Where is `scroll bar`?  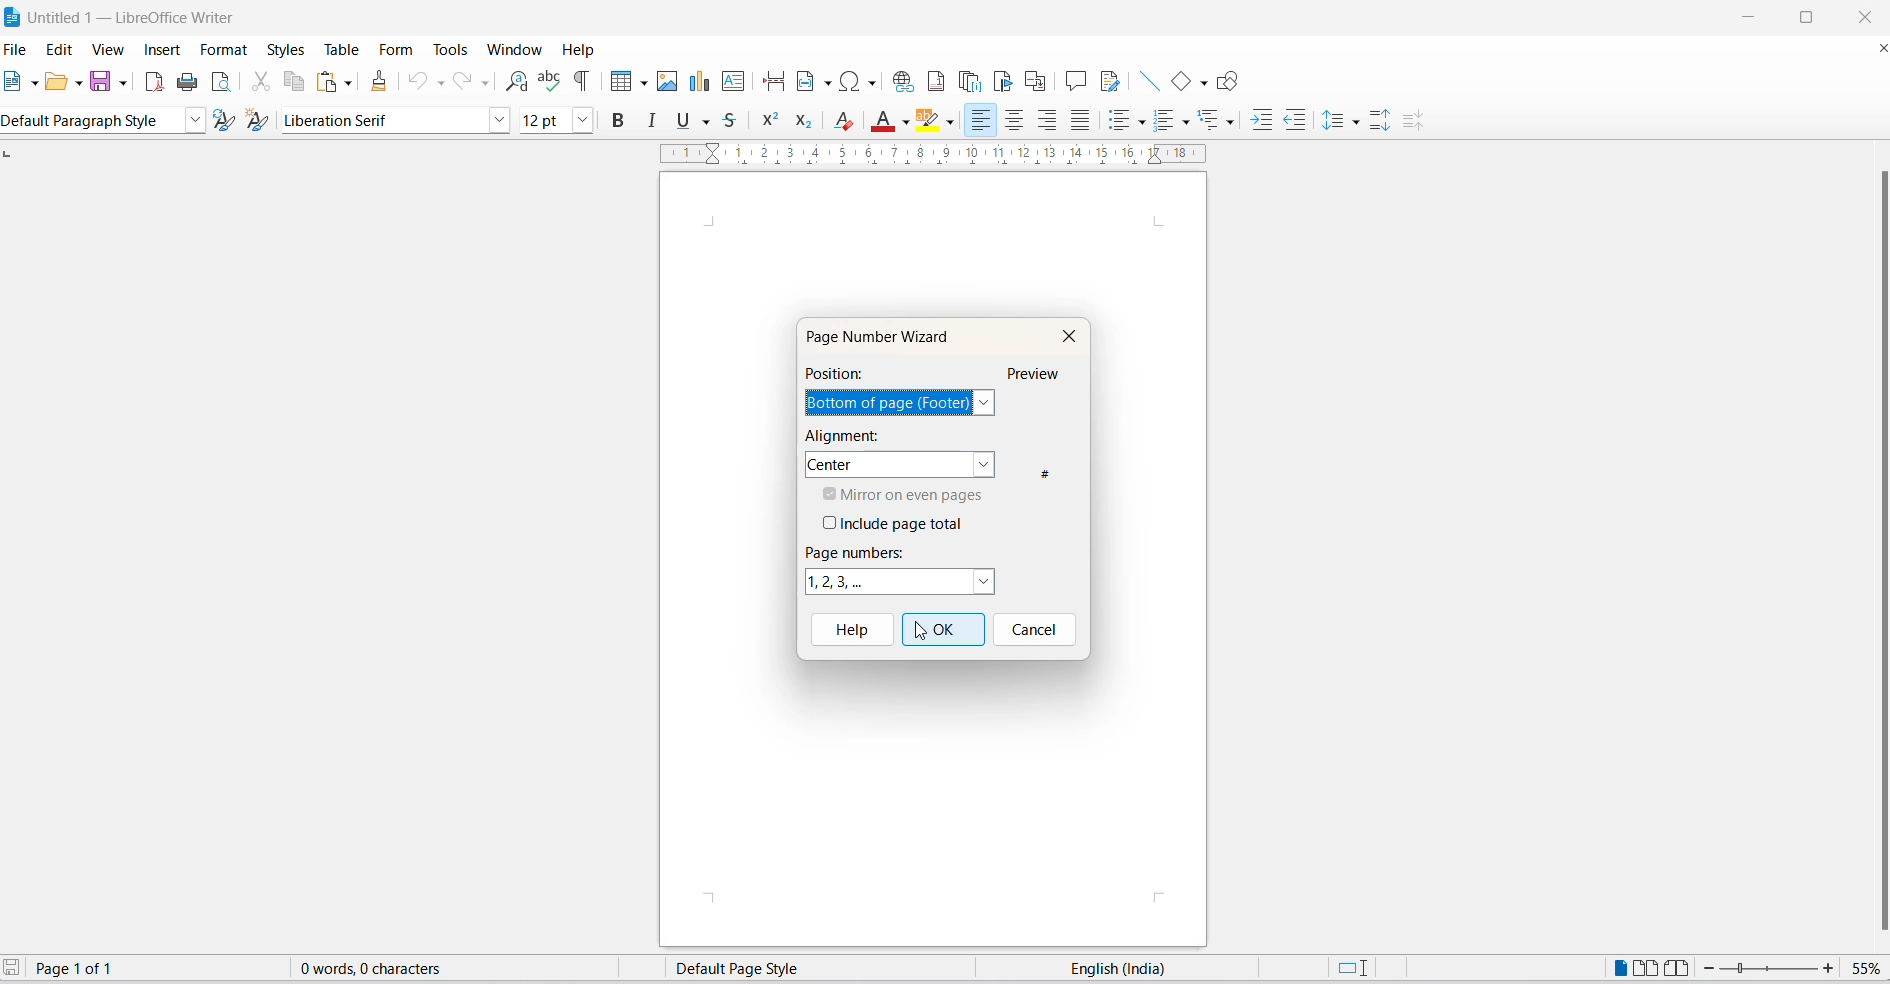
scroll bar is located at coordinates (1878, 549).